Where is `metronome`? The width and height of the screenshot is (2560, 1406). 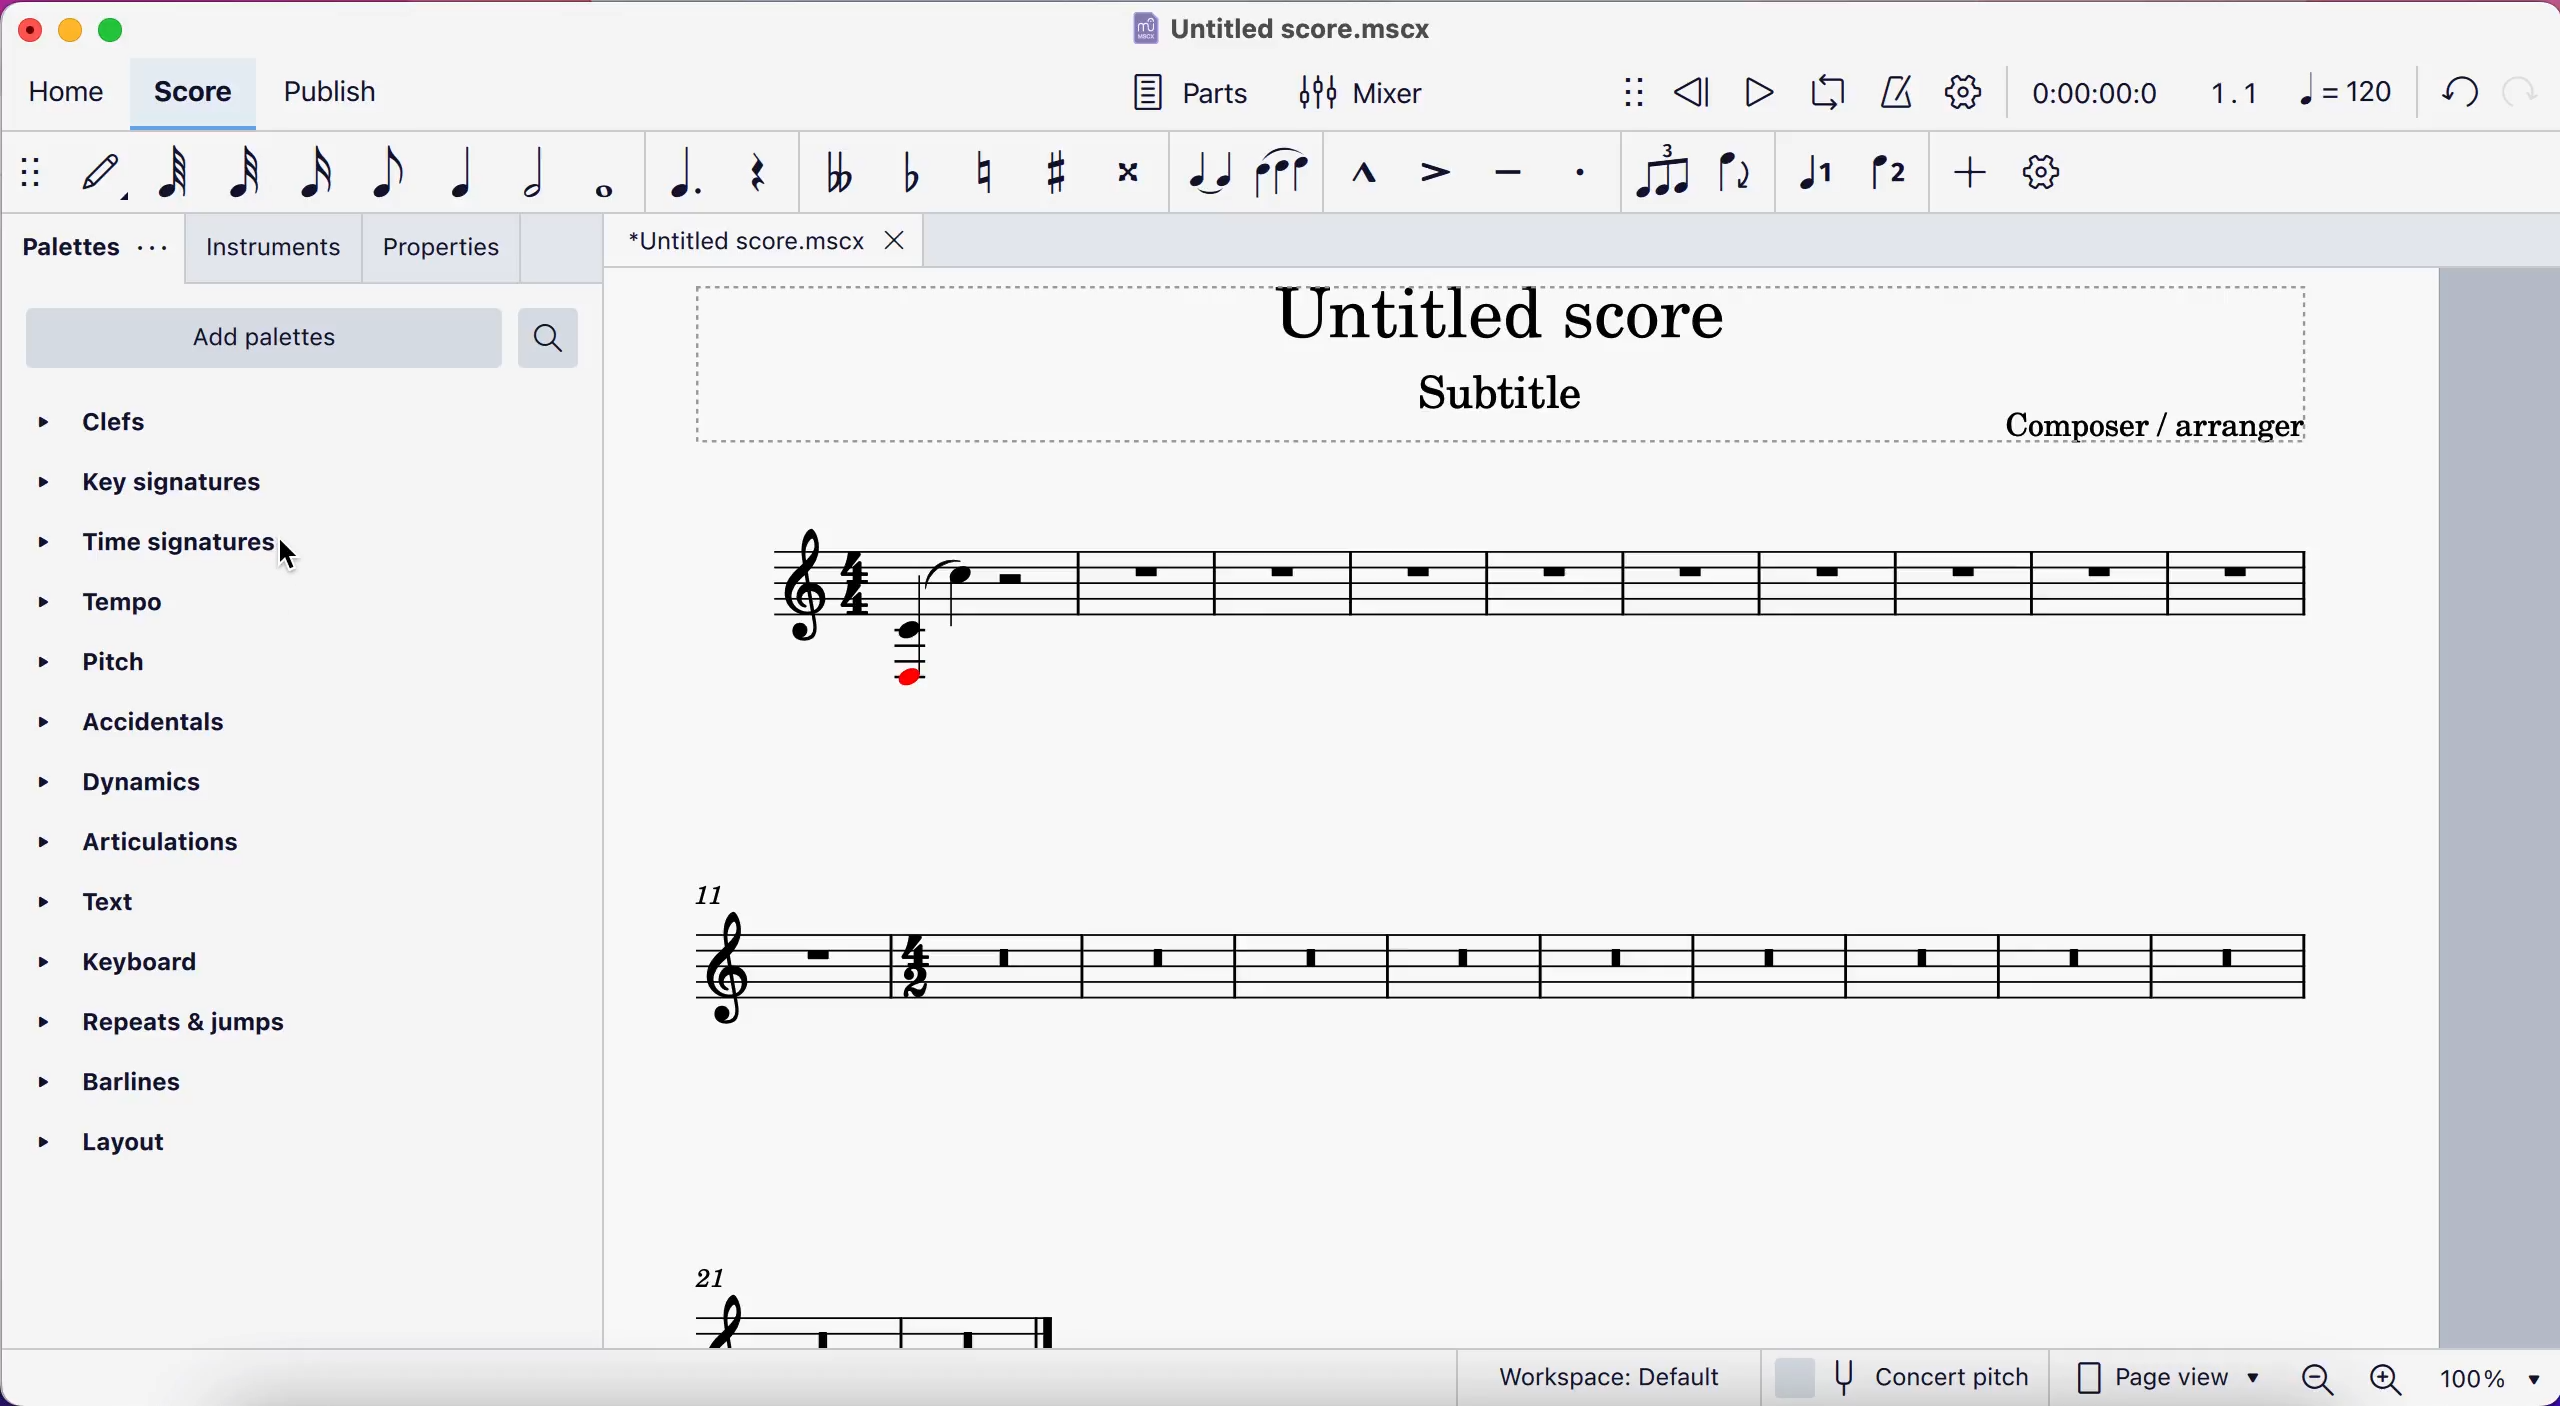 metronome is located at coordinates (1898, 93).